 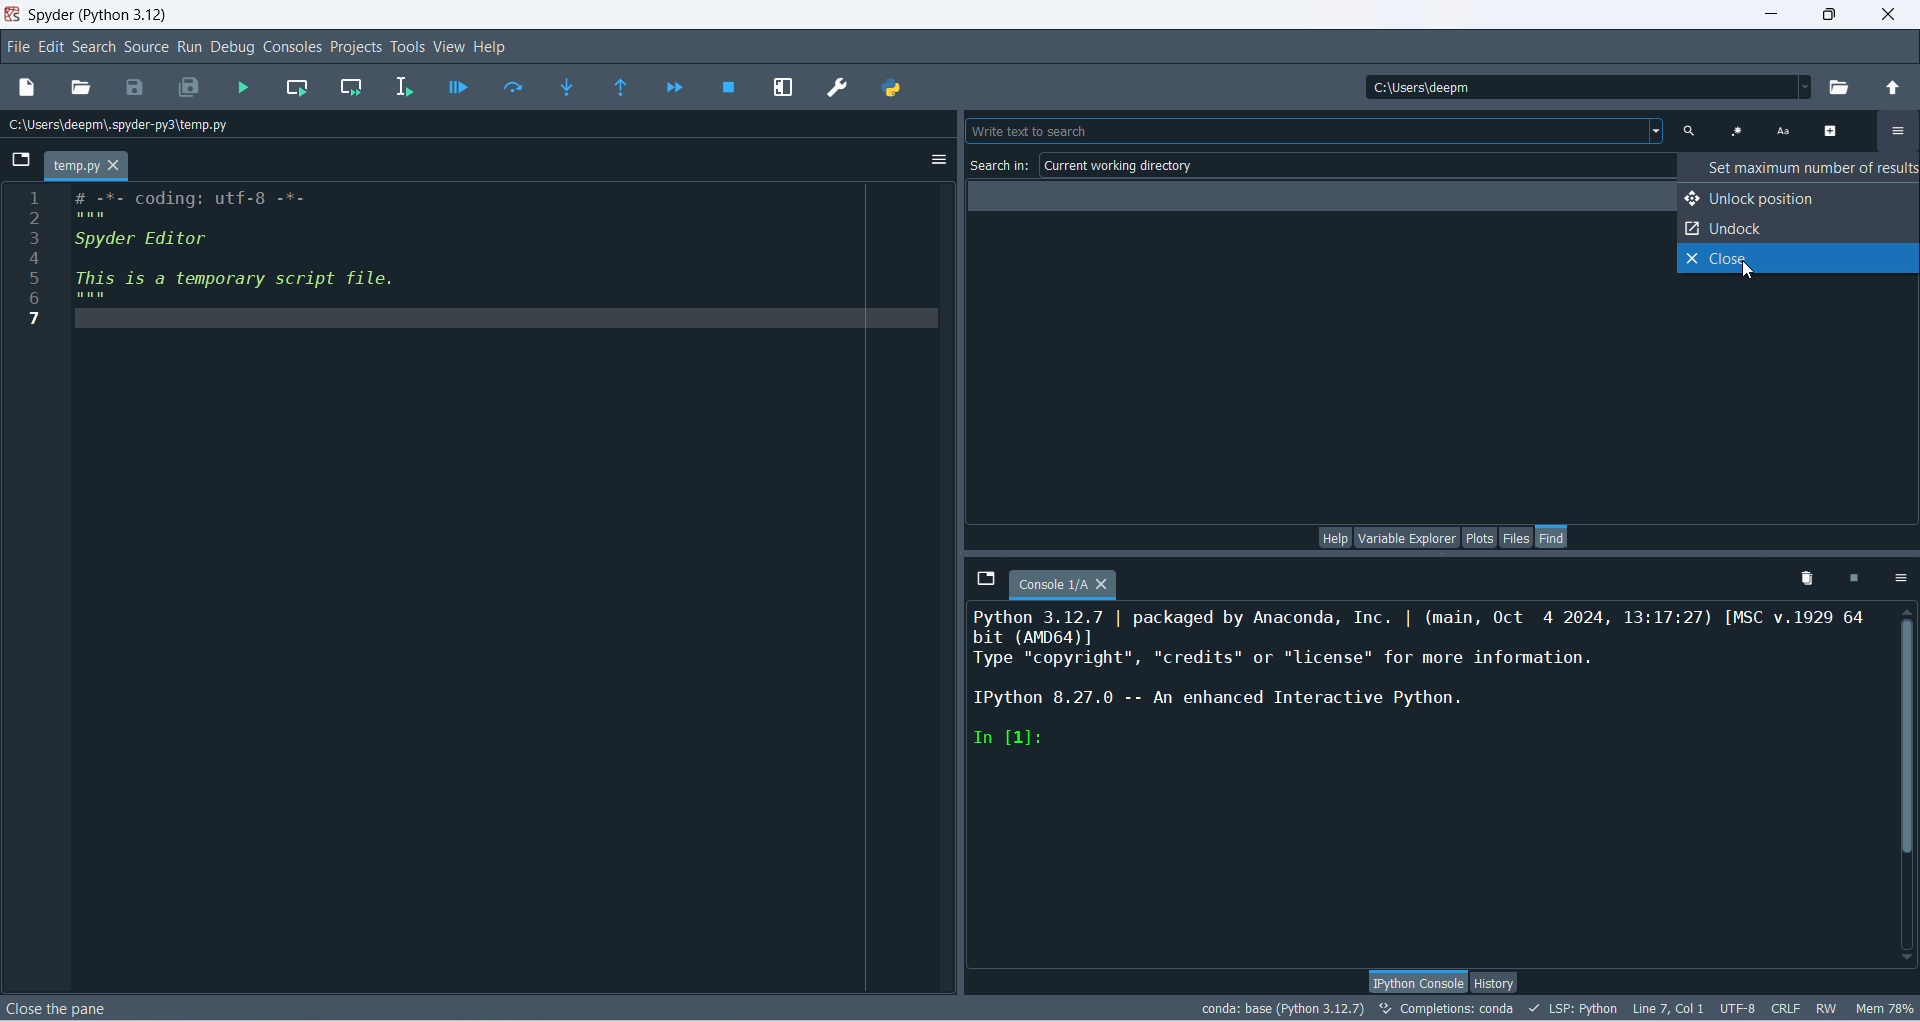 I want to click on ipython console pane text, so click(x=1423, y=683).